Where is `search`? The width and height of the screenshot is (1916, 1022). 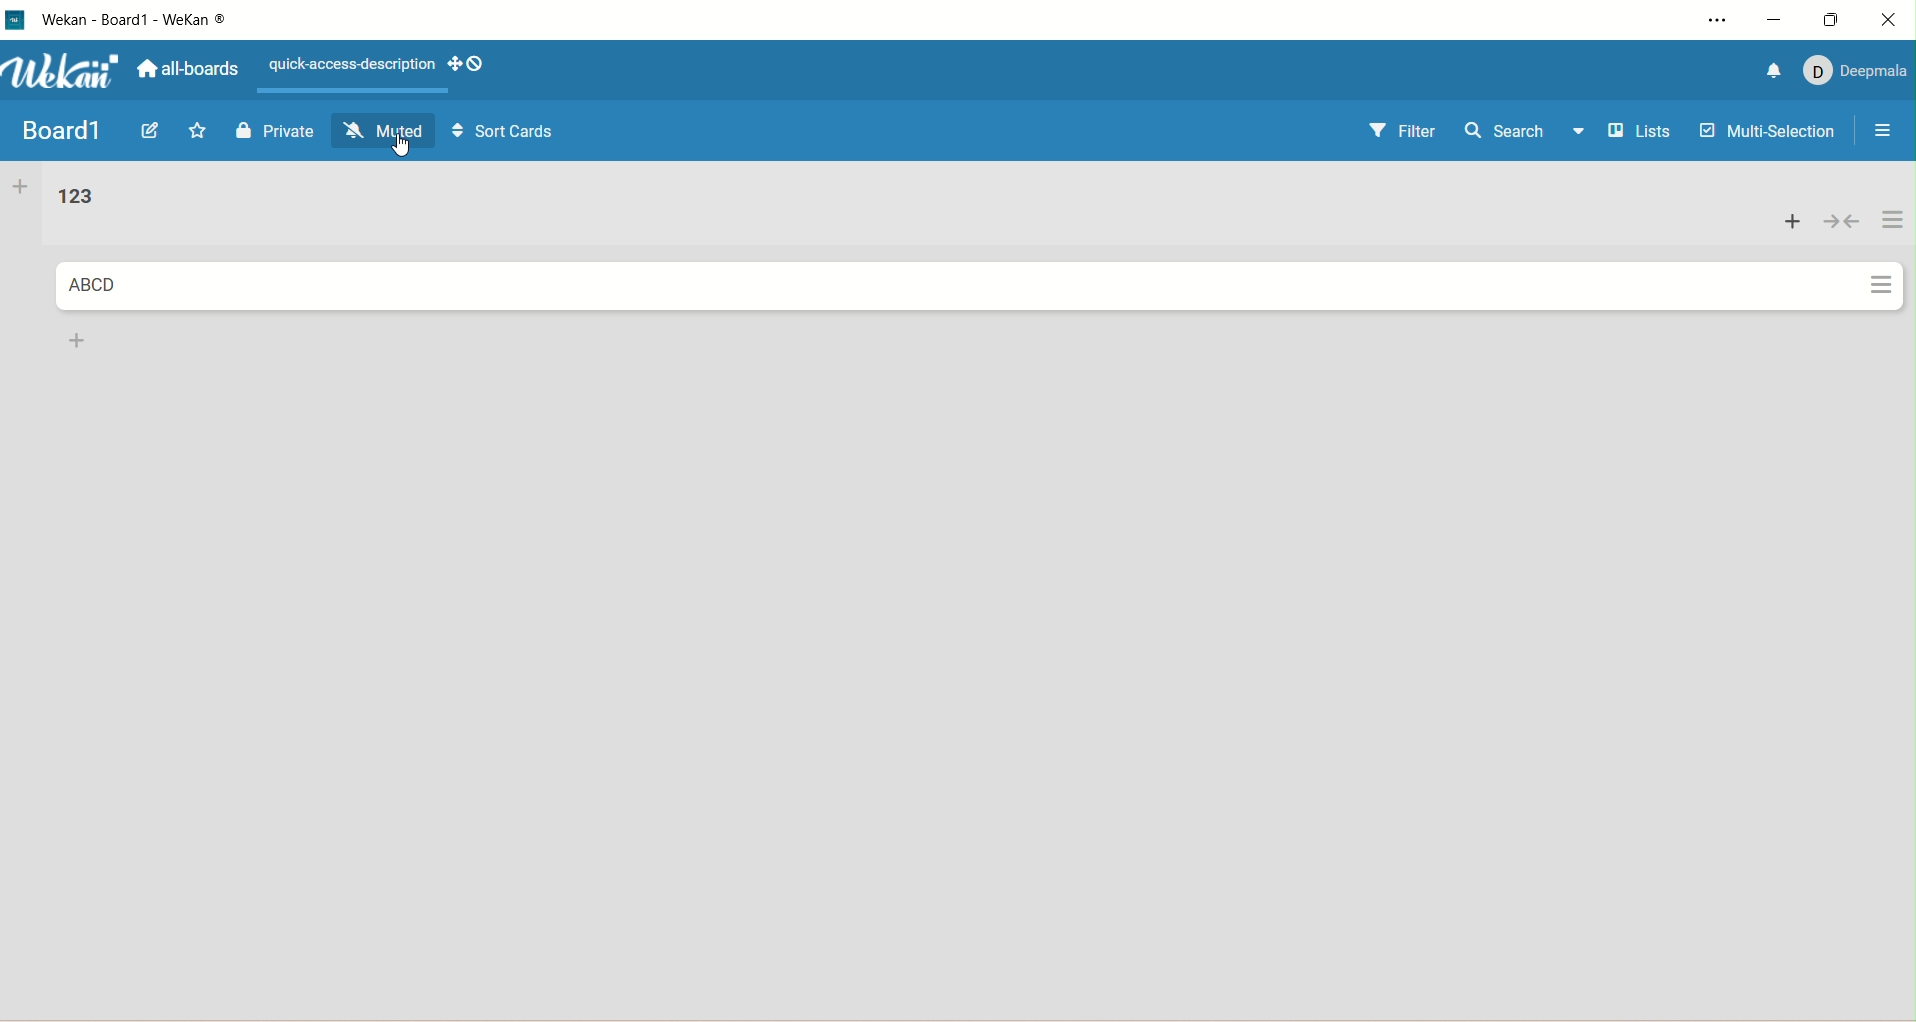
search is located at coordinates (1510, 134).